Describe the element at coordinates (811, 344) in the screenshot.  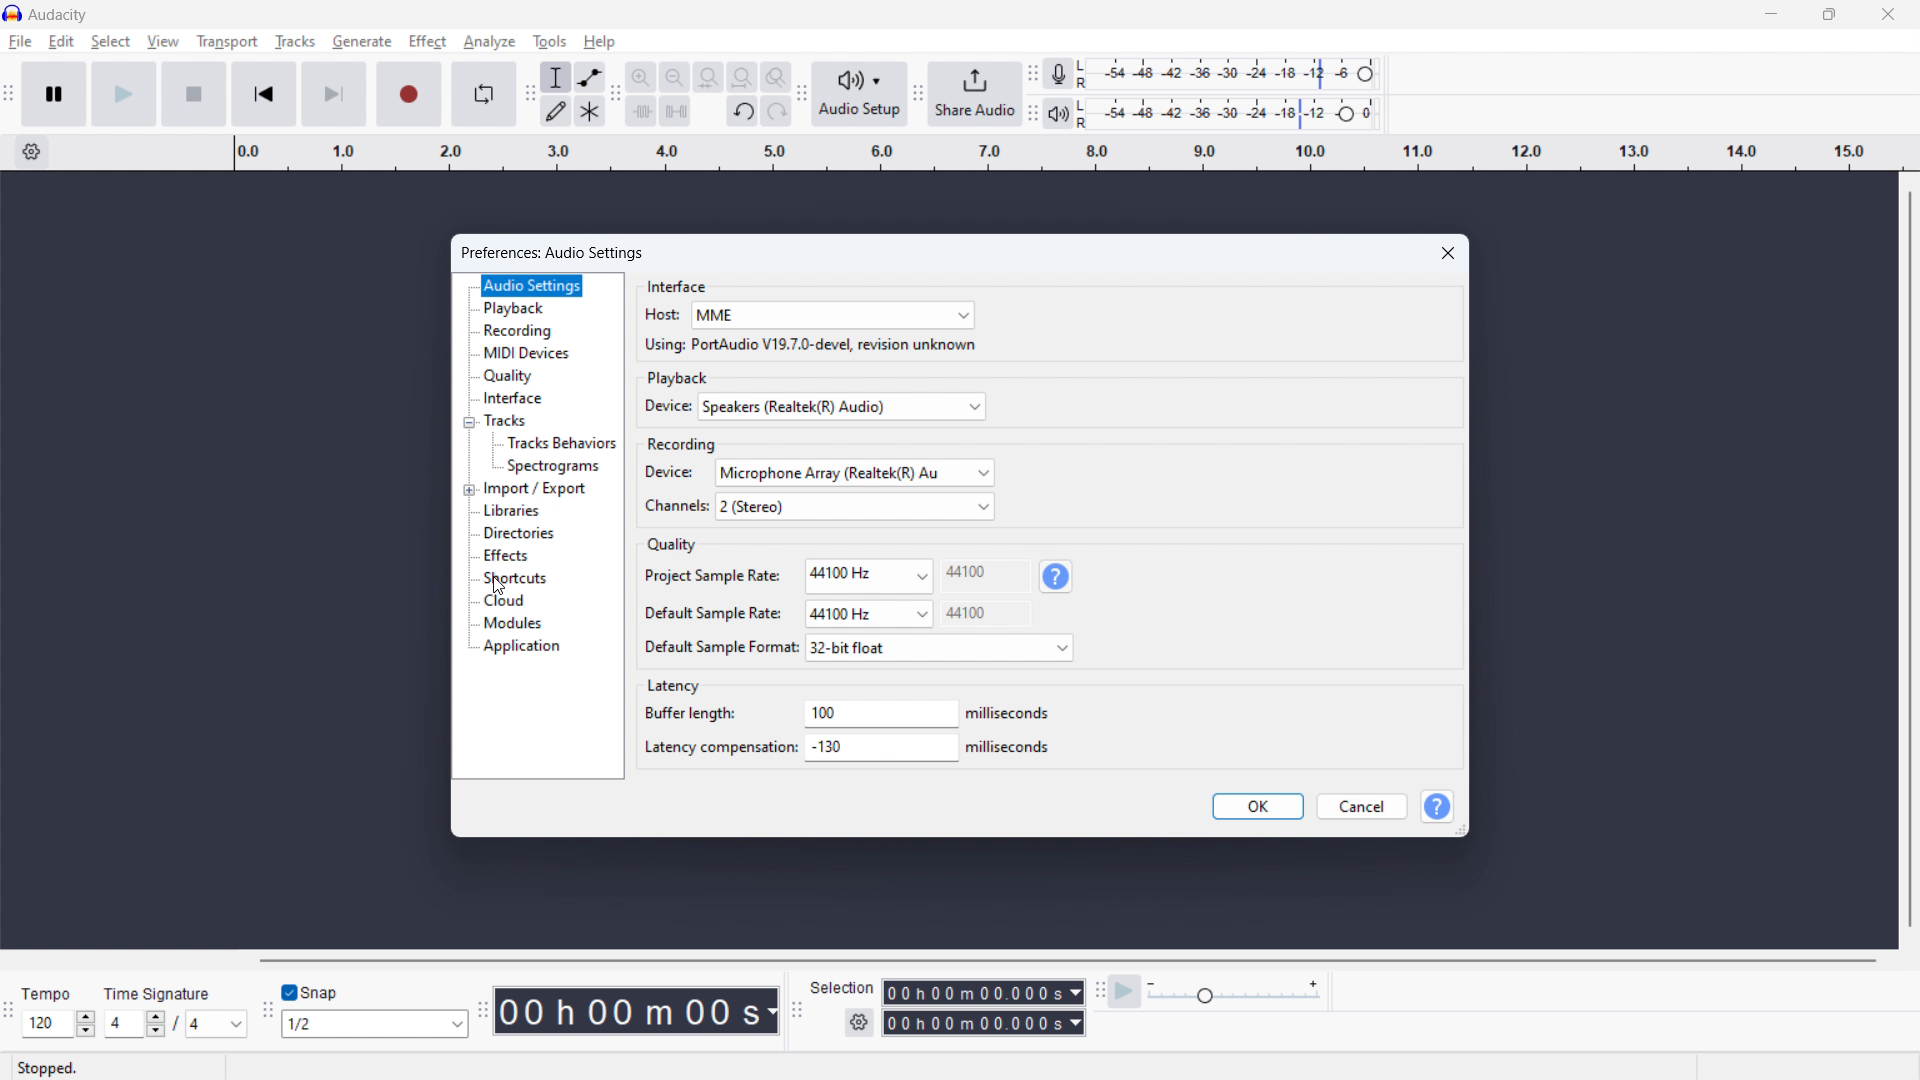
I see `Using: PortAudio V19.7.0-devel, revision unknown` at that location.